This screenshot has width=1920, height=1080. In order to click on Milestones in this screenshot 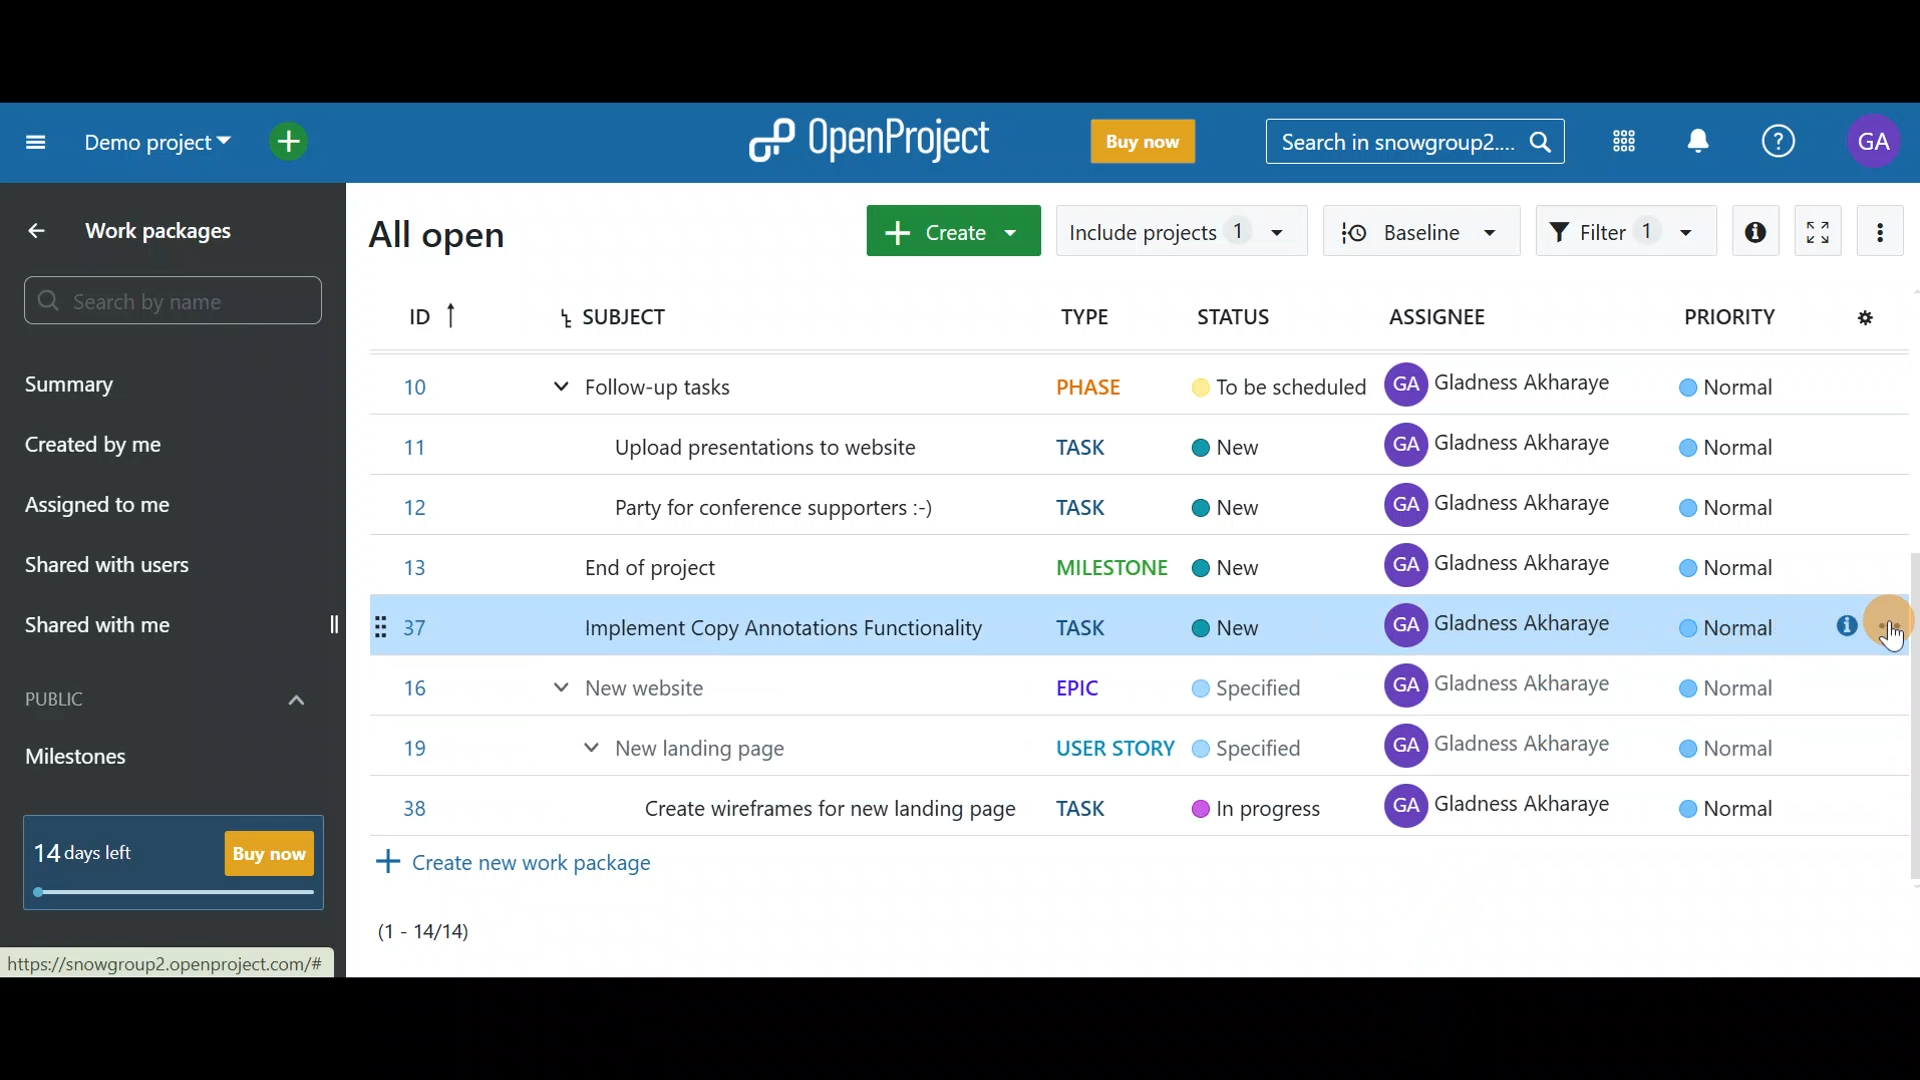, I will do `click(142, 763)`.